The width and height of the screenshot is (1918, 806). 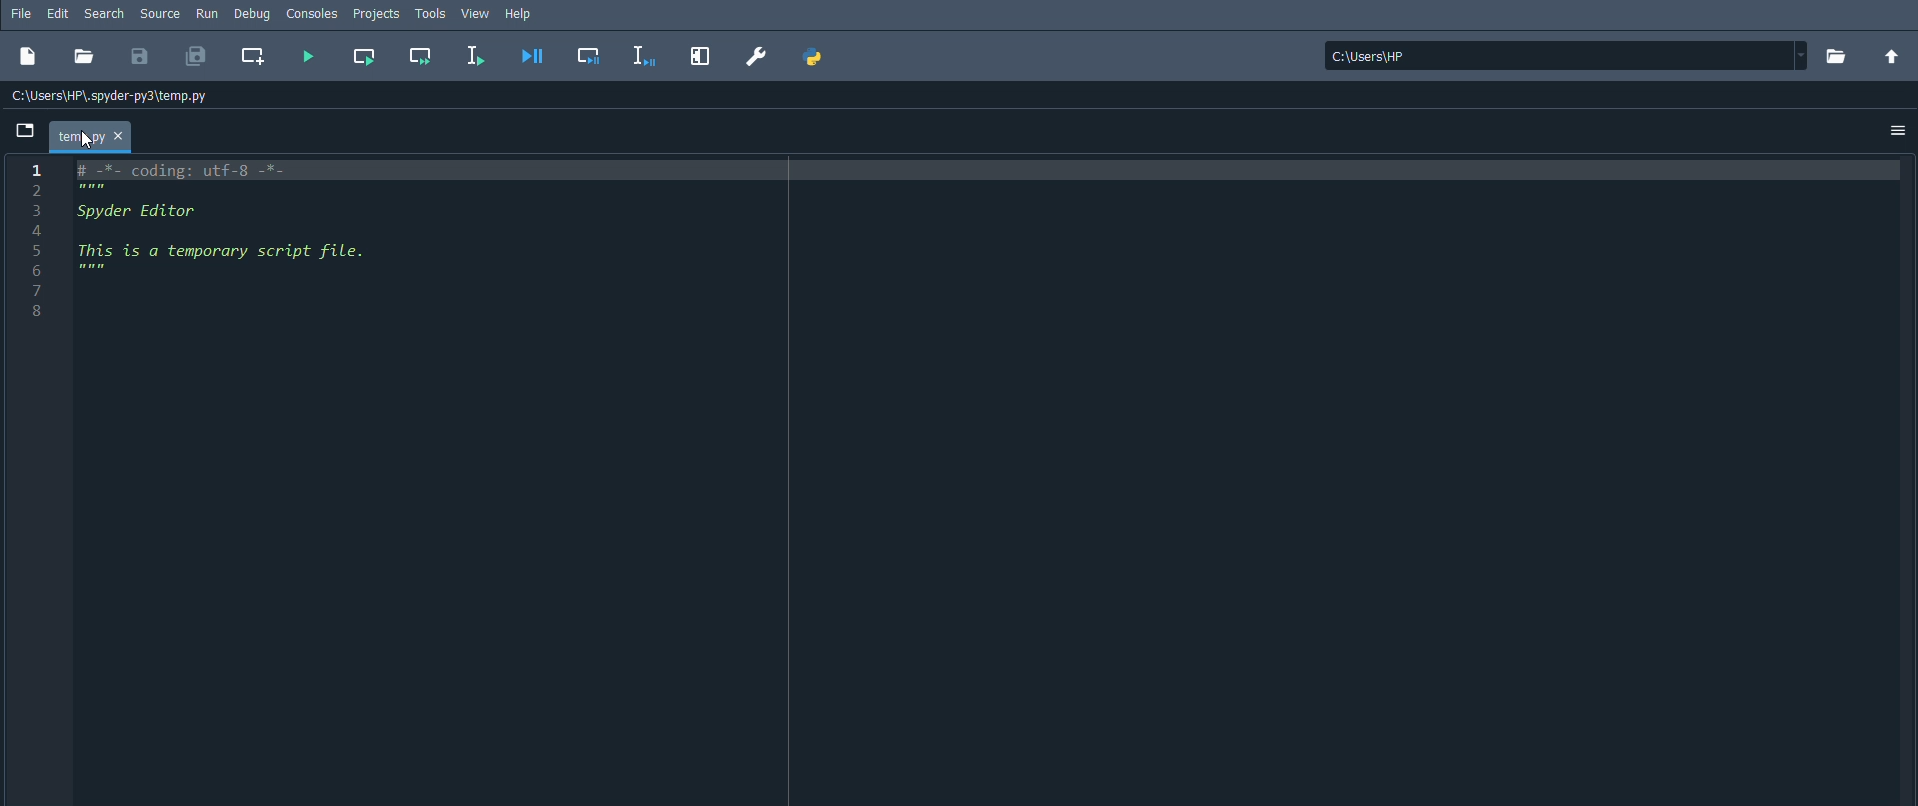 What do you see at coordinates (756, 56) in the screenshot?
I see `Preferences` at bounding box center [756, 56].